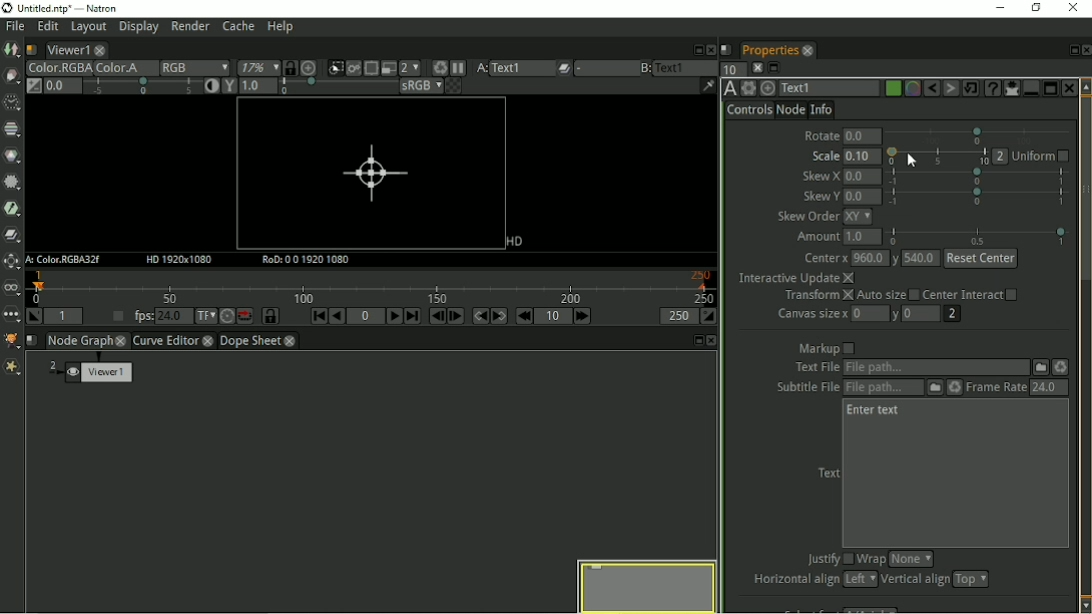  Describe the element at coordinates (1031, 156) in the screenshot. I see `uniform` at that location.